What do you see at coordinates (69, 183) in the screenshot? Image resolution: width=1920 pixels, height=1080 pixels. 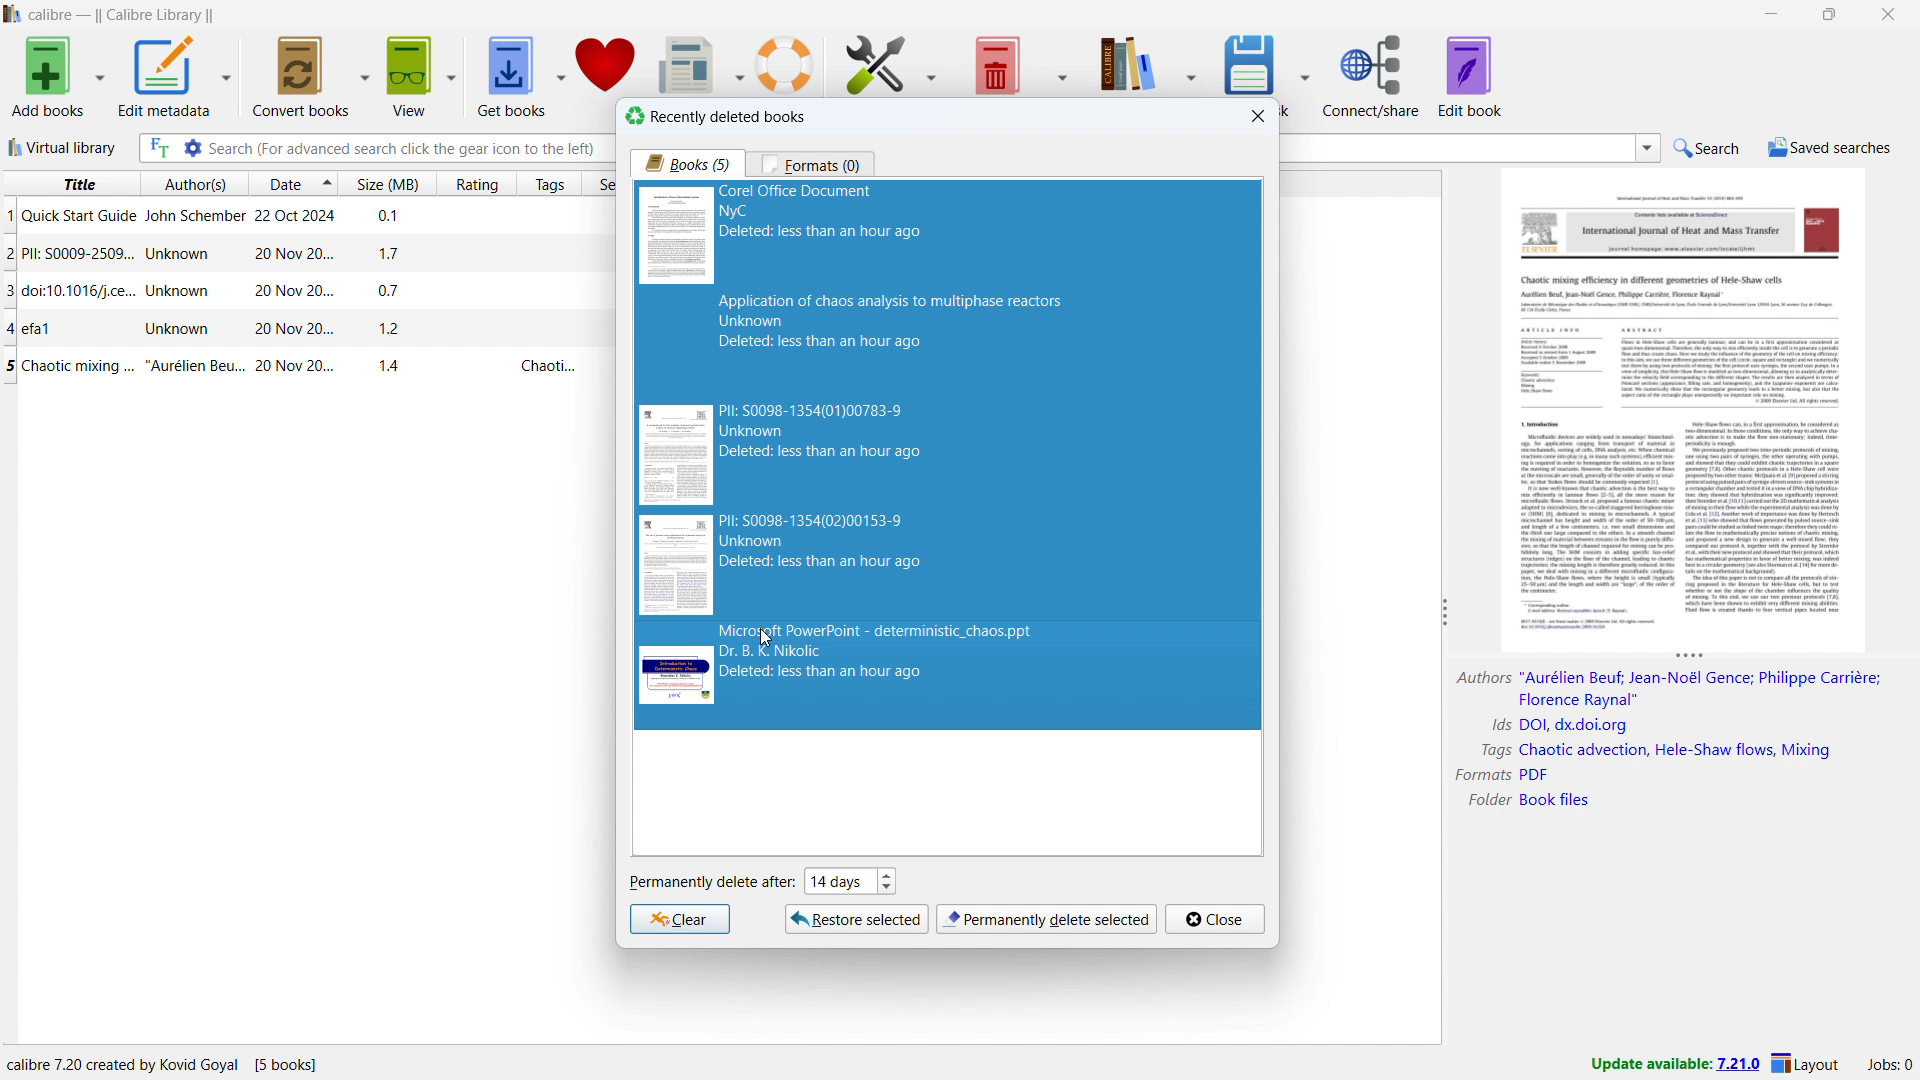 I see `sort by title` at bounding box center [69, 183].